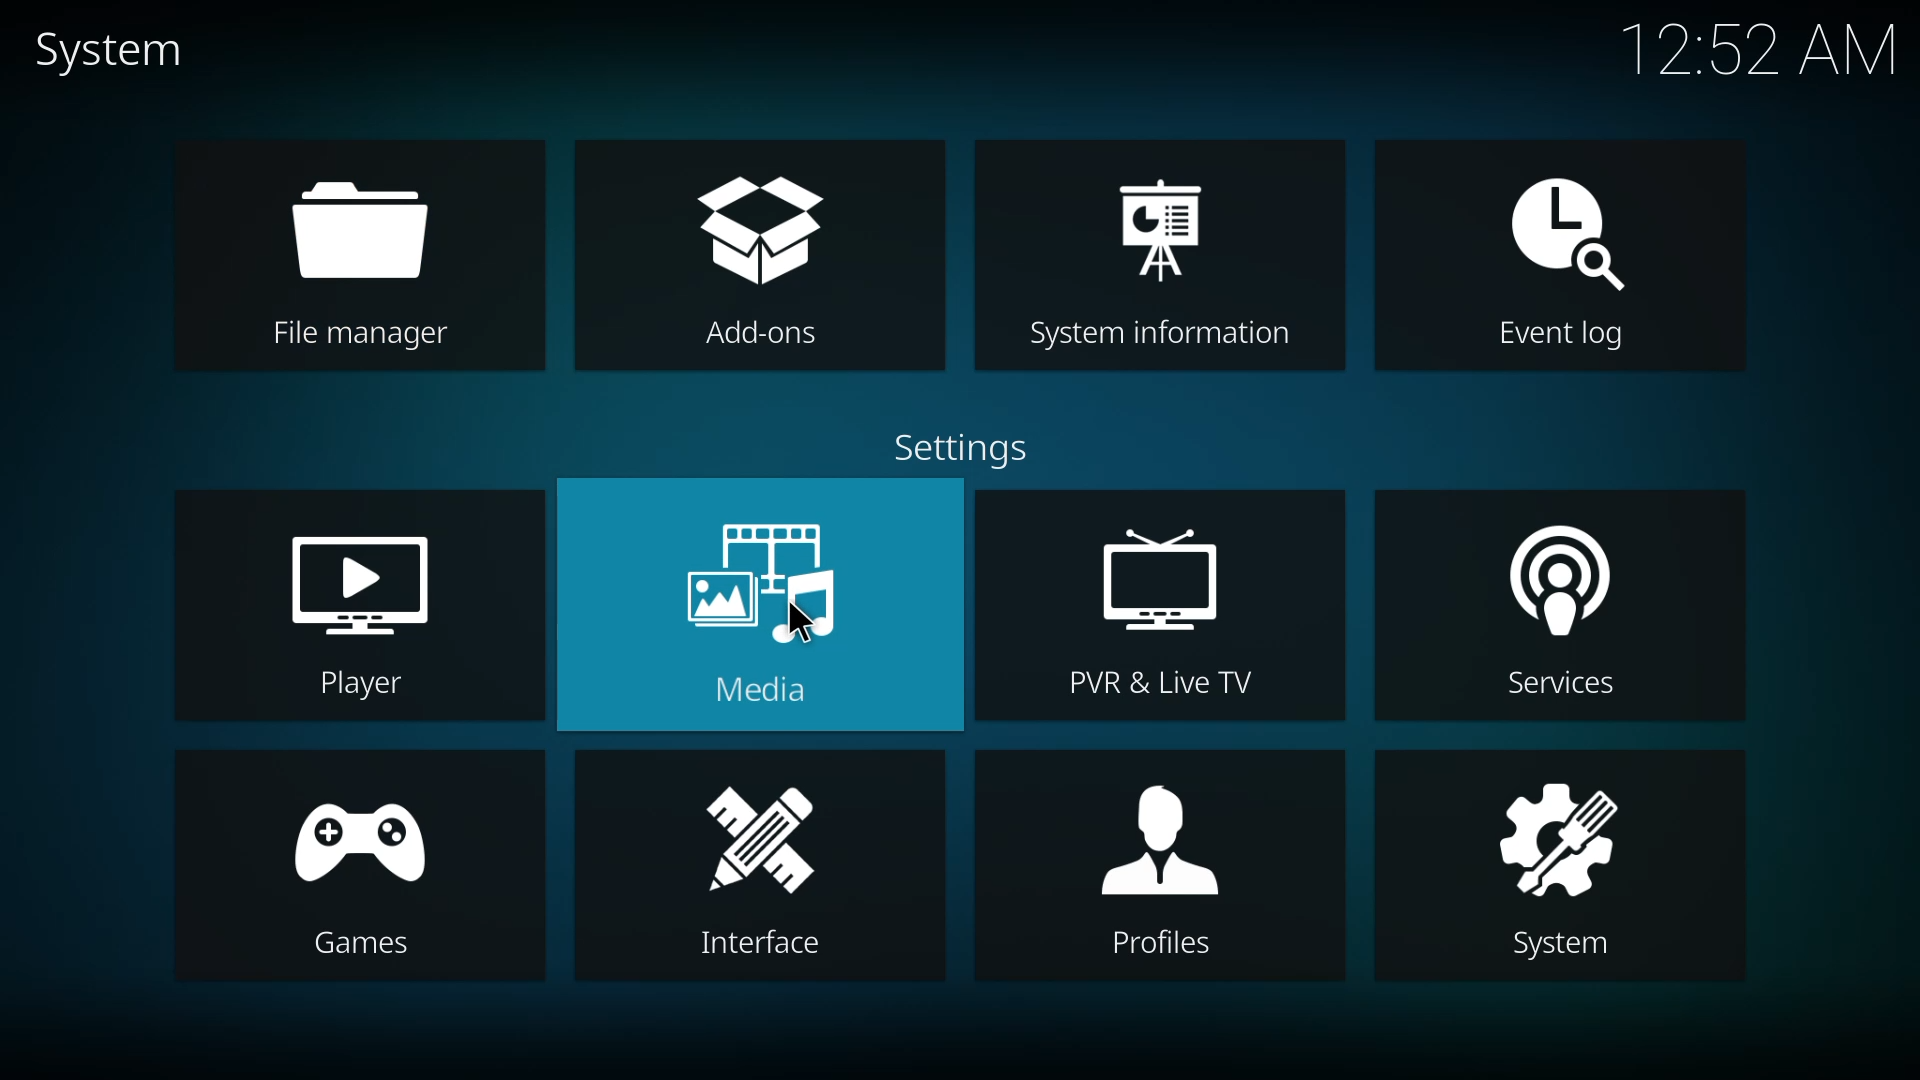  I want to click on File manager, so click(353, 333).